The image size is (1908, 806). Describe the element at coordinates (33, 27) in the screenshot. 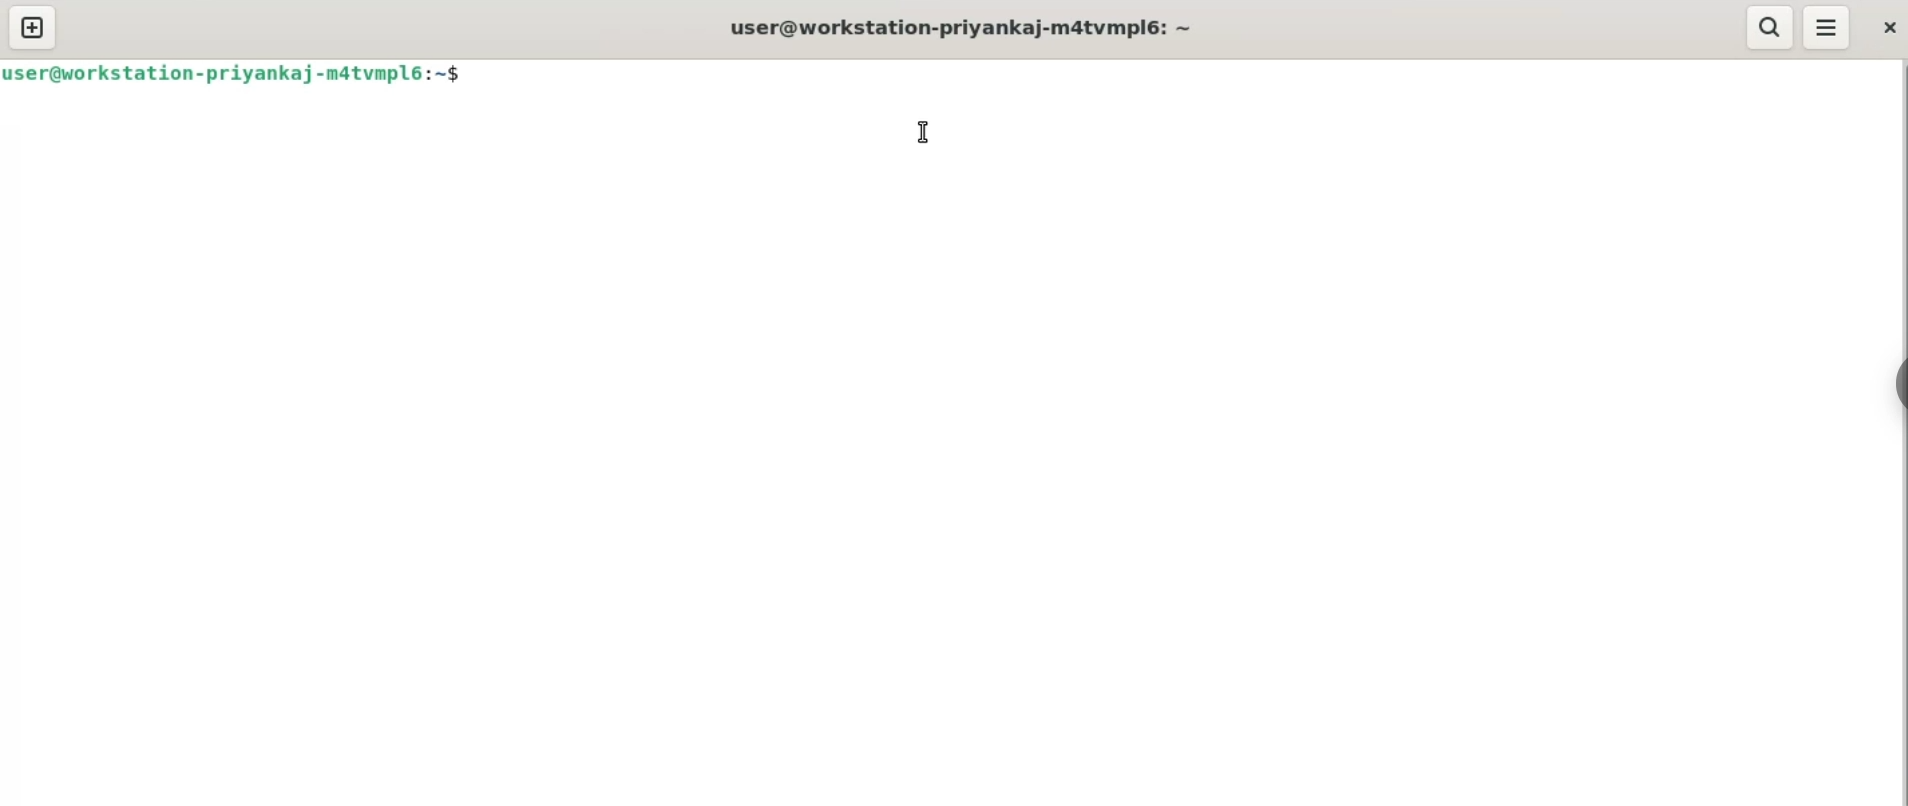

I see `new tab` at that location.